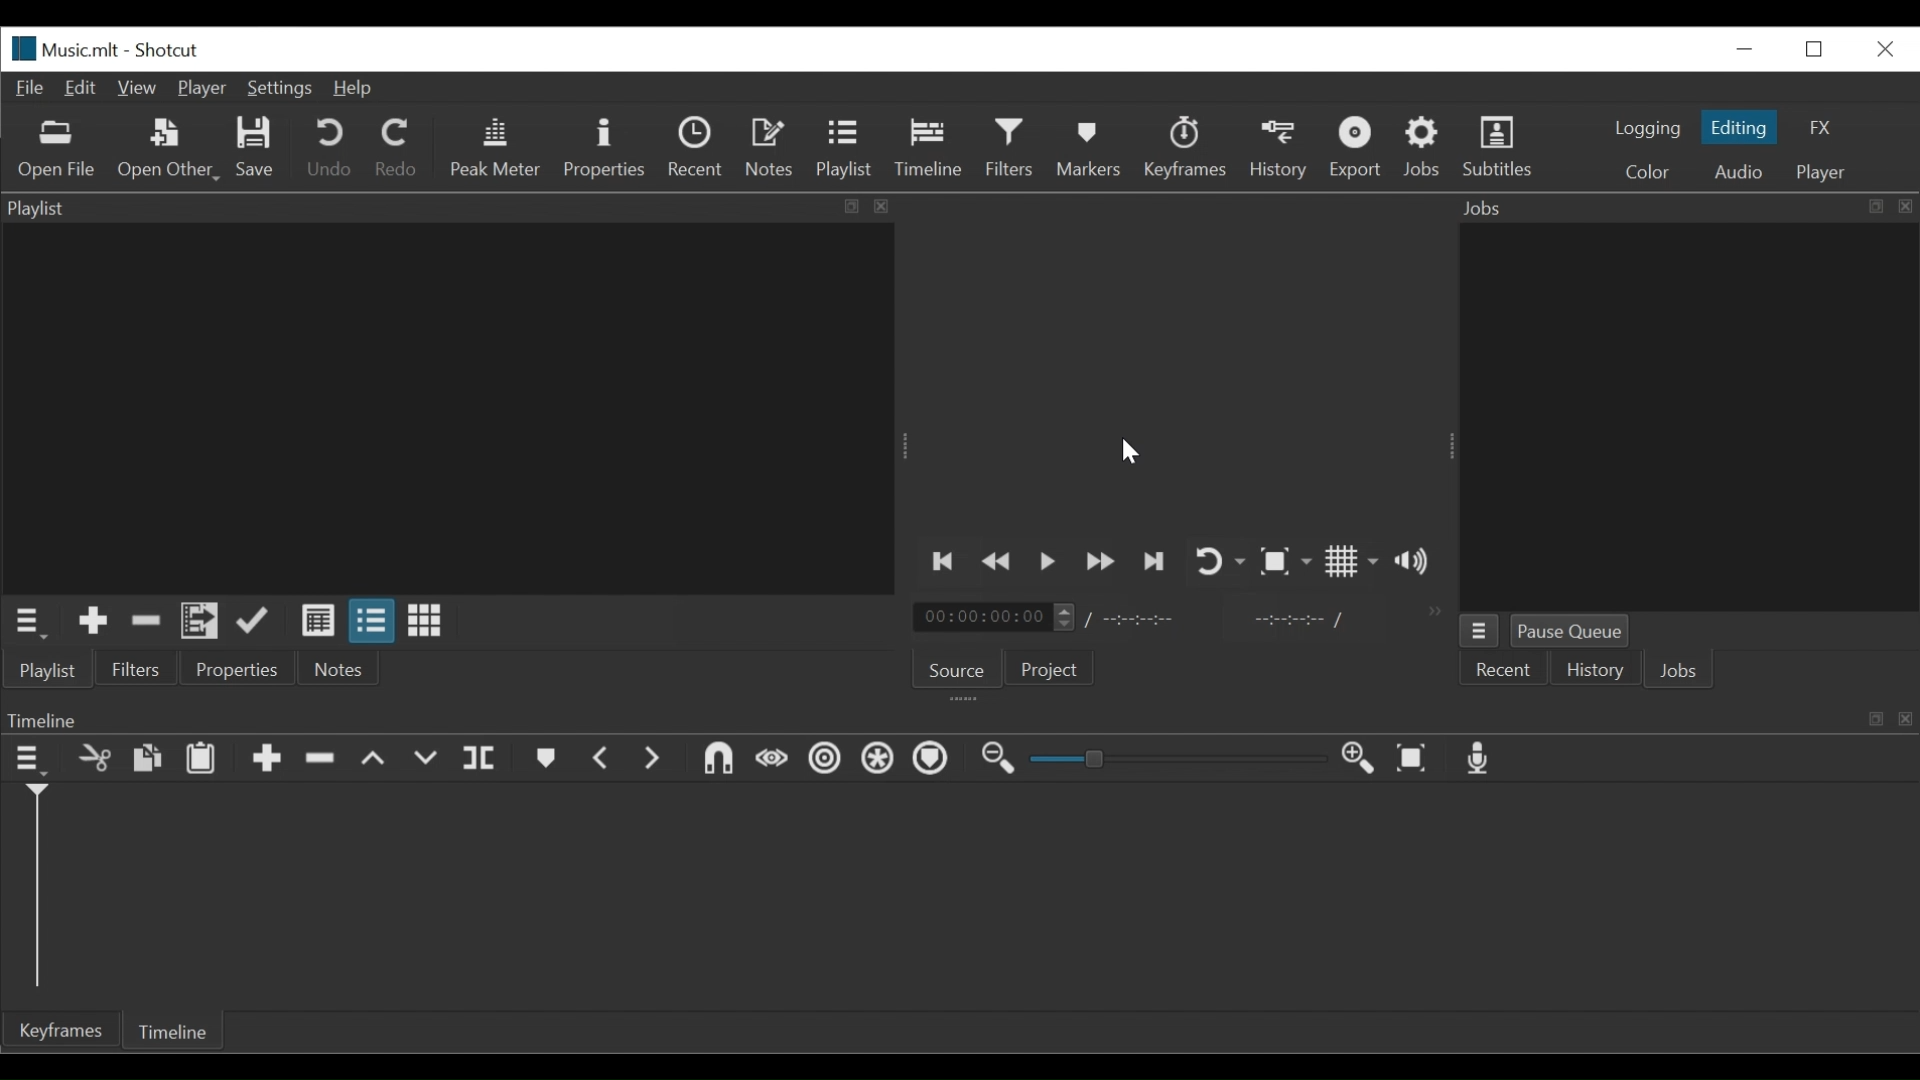 The height and width of the screenshot is (1080, 1920). I want to click on Skip to the next point, so click(1154, 563).